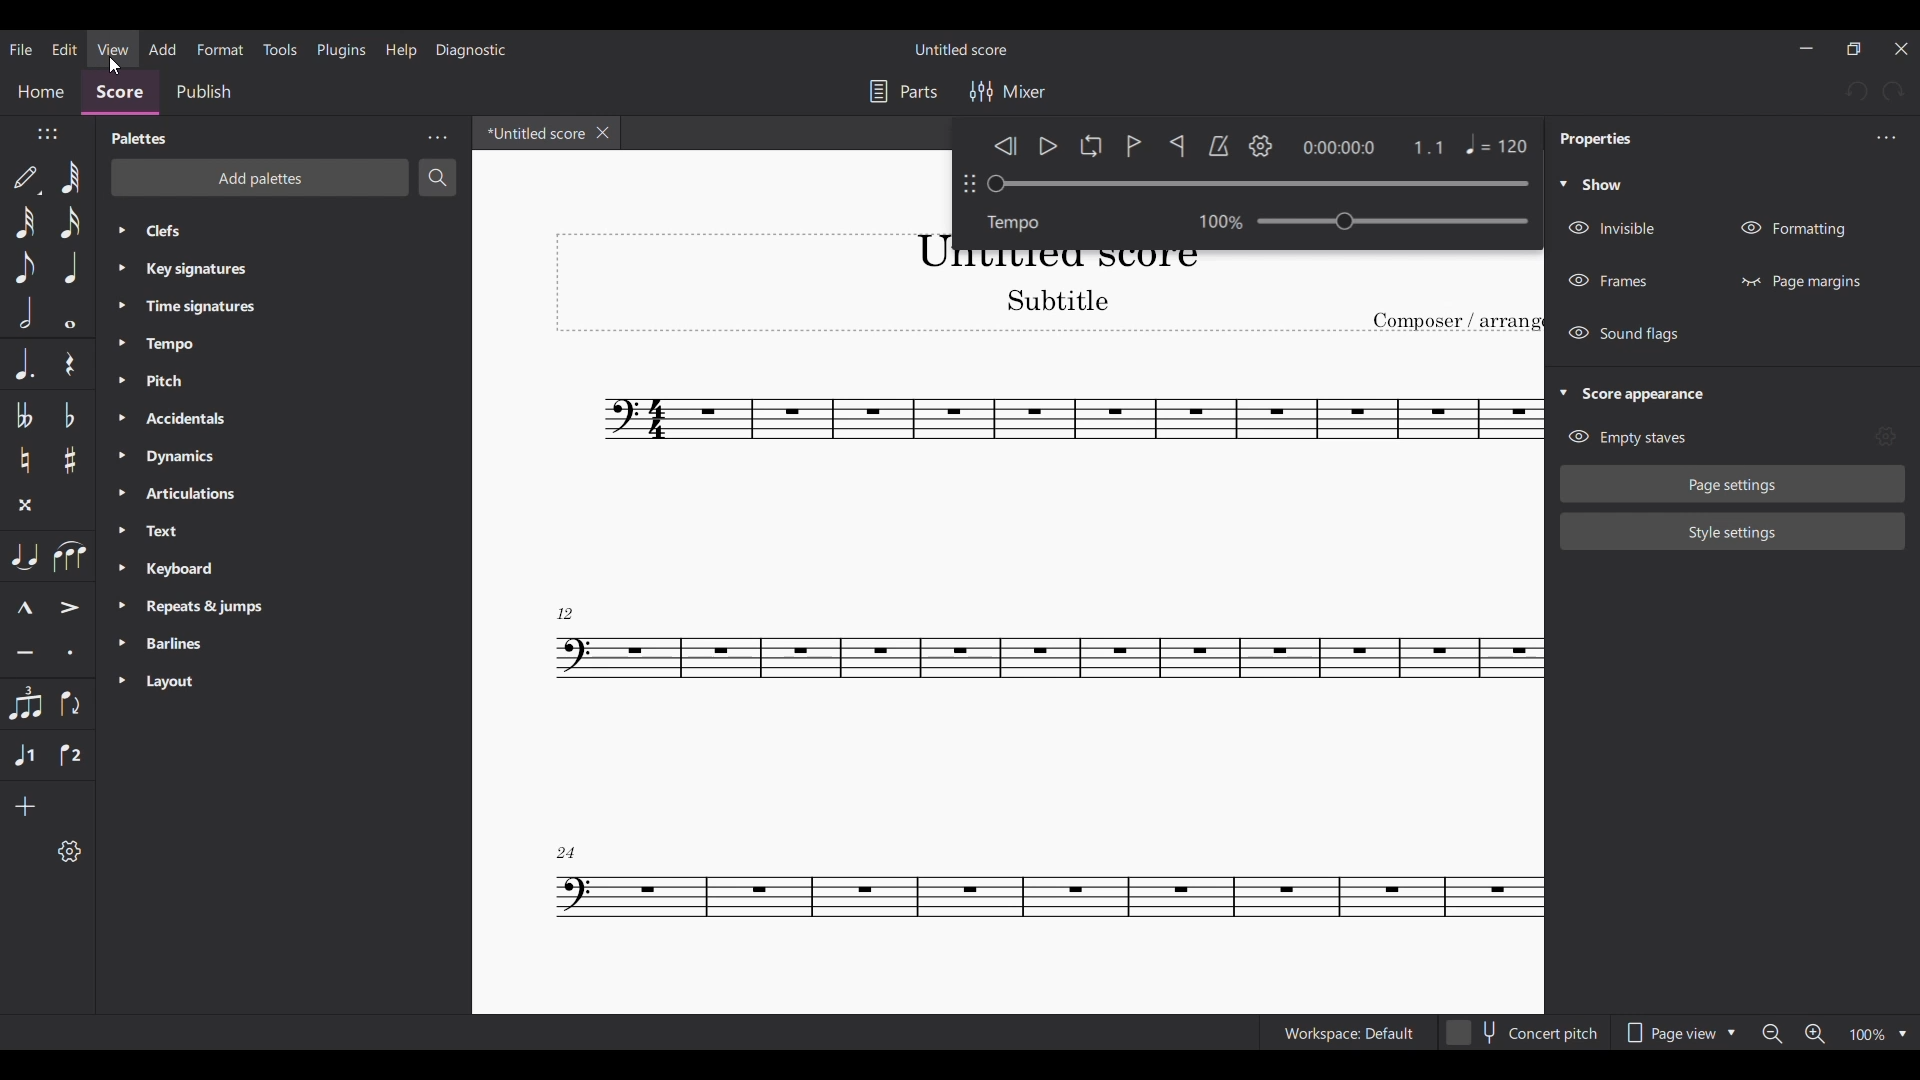 This screenshot has height=1080, width=1920. Describe the element at coordinates (1617, 228) in the screenshot. I see `Invisible` at that location.